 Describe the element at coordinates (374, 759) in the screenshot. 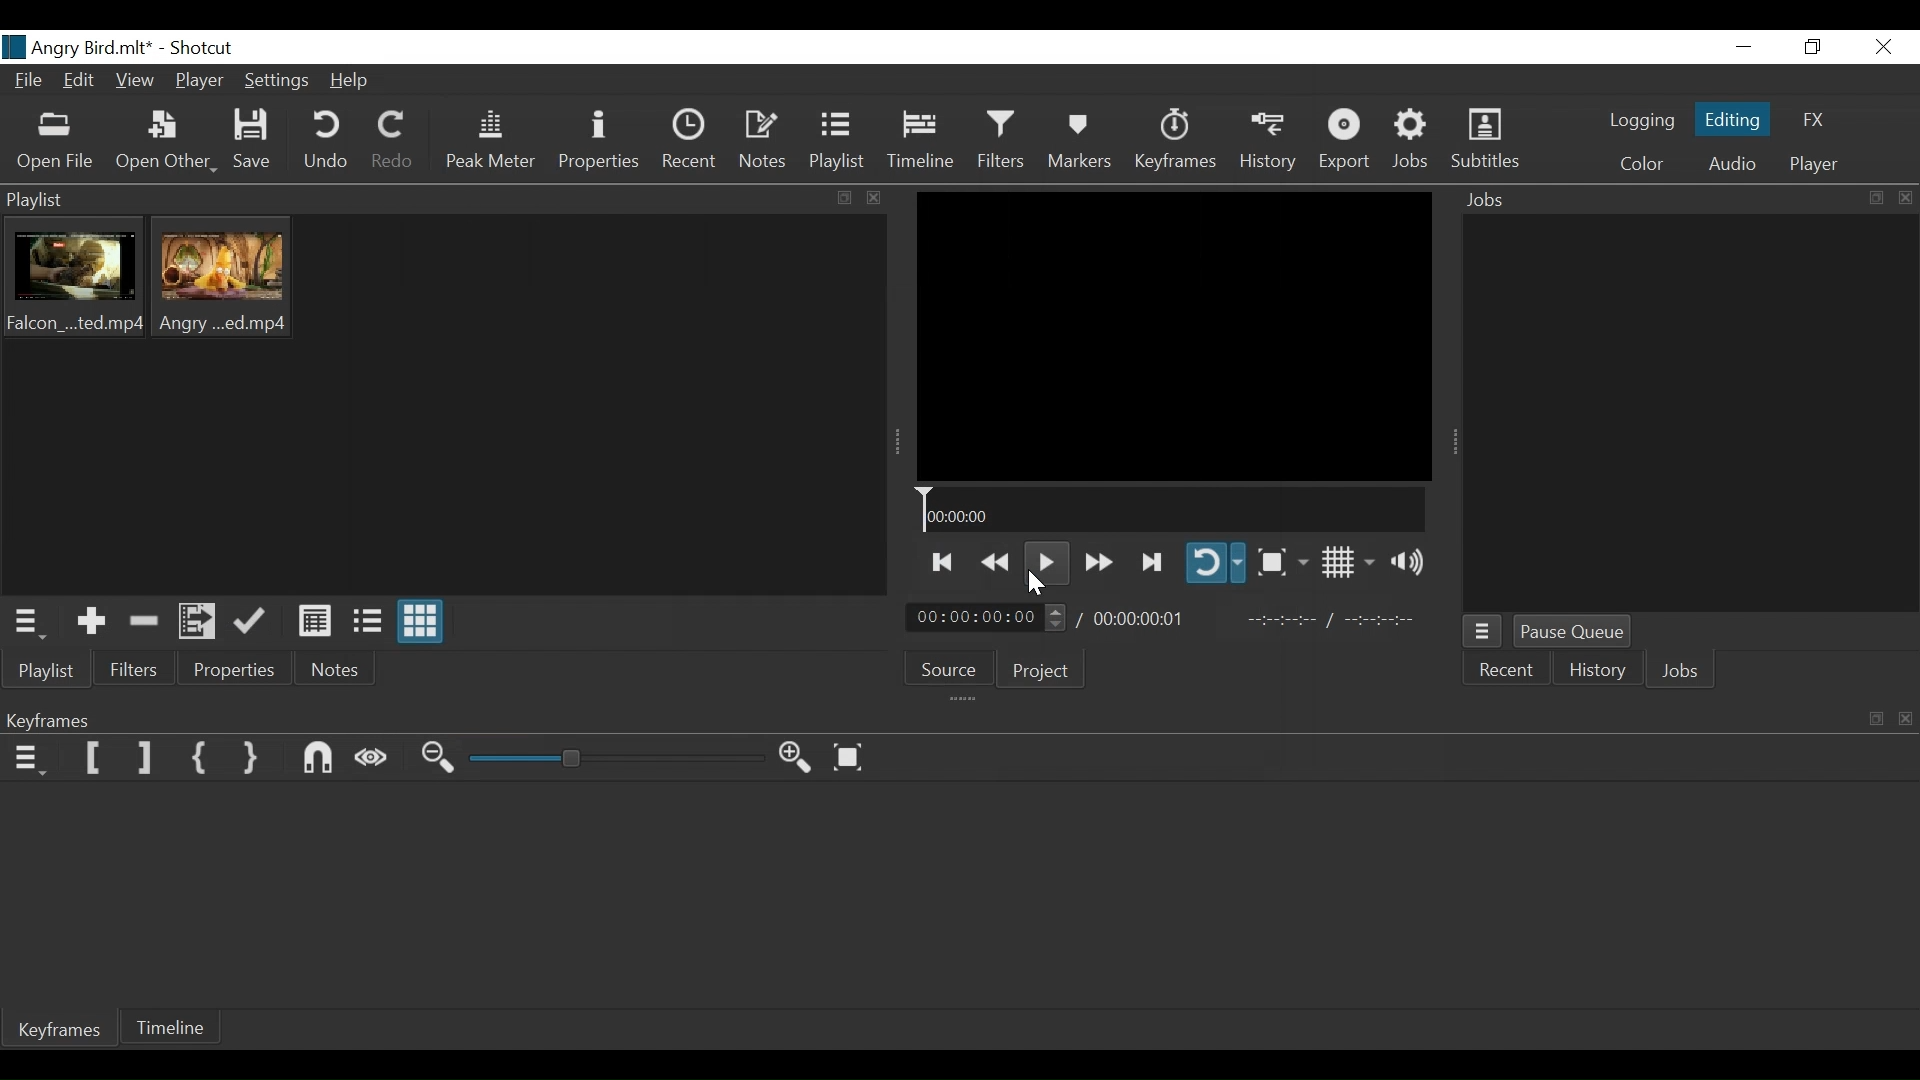

I see `Scrub While dragging` at that location.